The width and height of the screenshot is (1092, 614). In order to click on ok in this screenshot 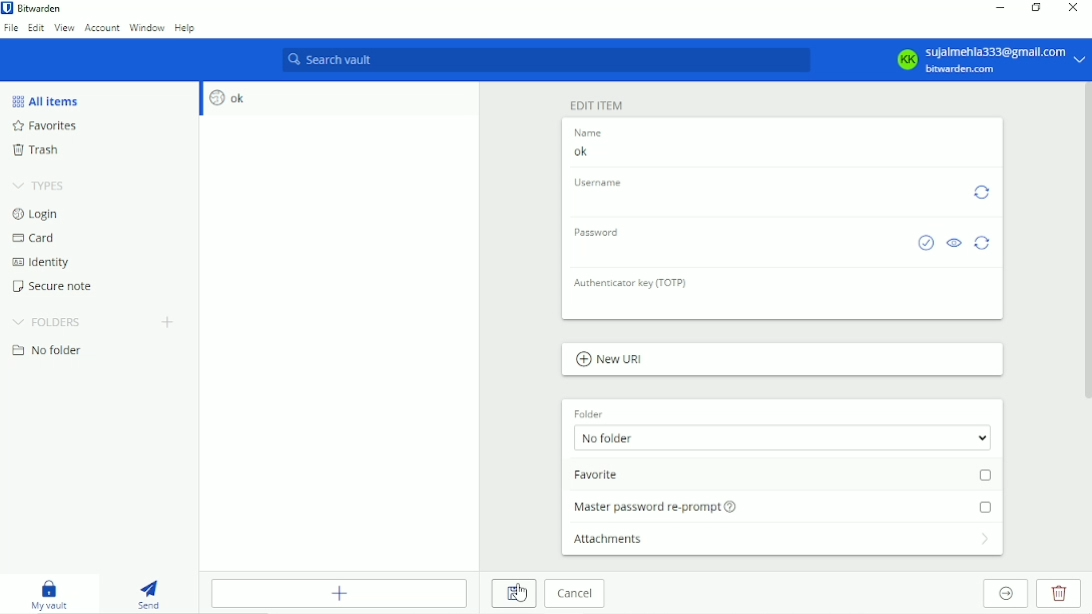, I will do `click(339, 98)`.